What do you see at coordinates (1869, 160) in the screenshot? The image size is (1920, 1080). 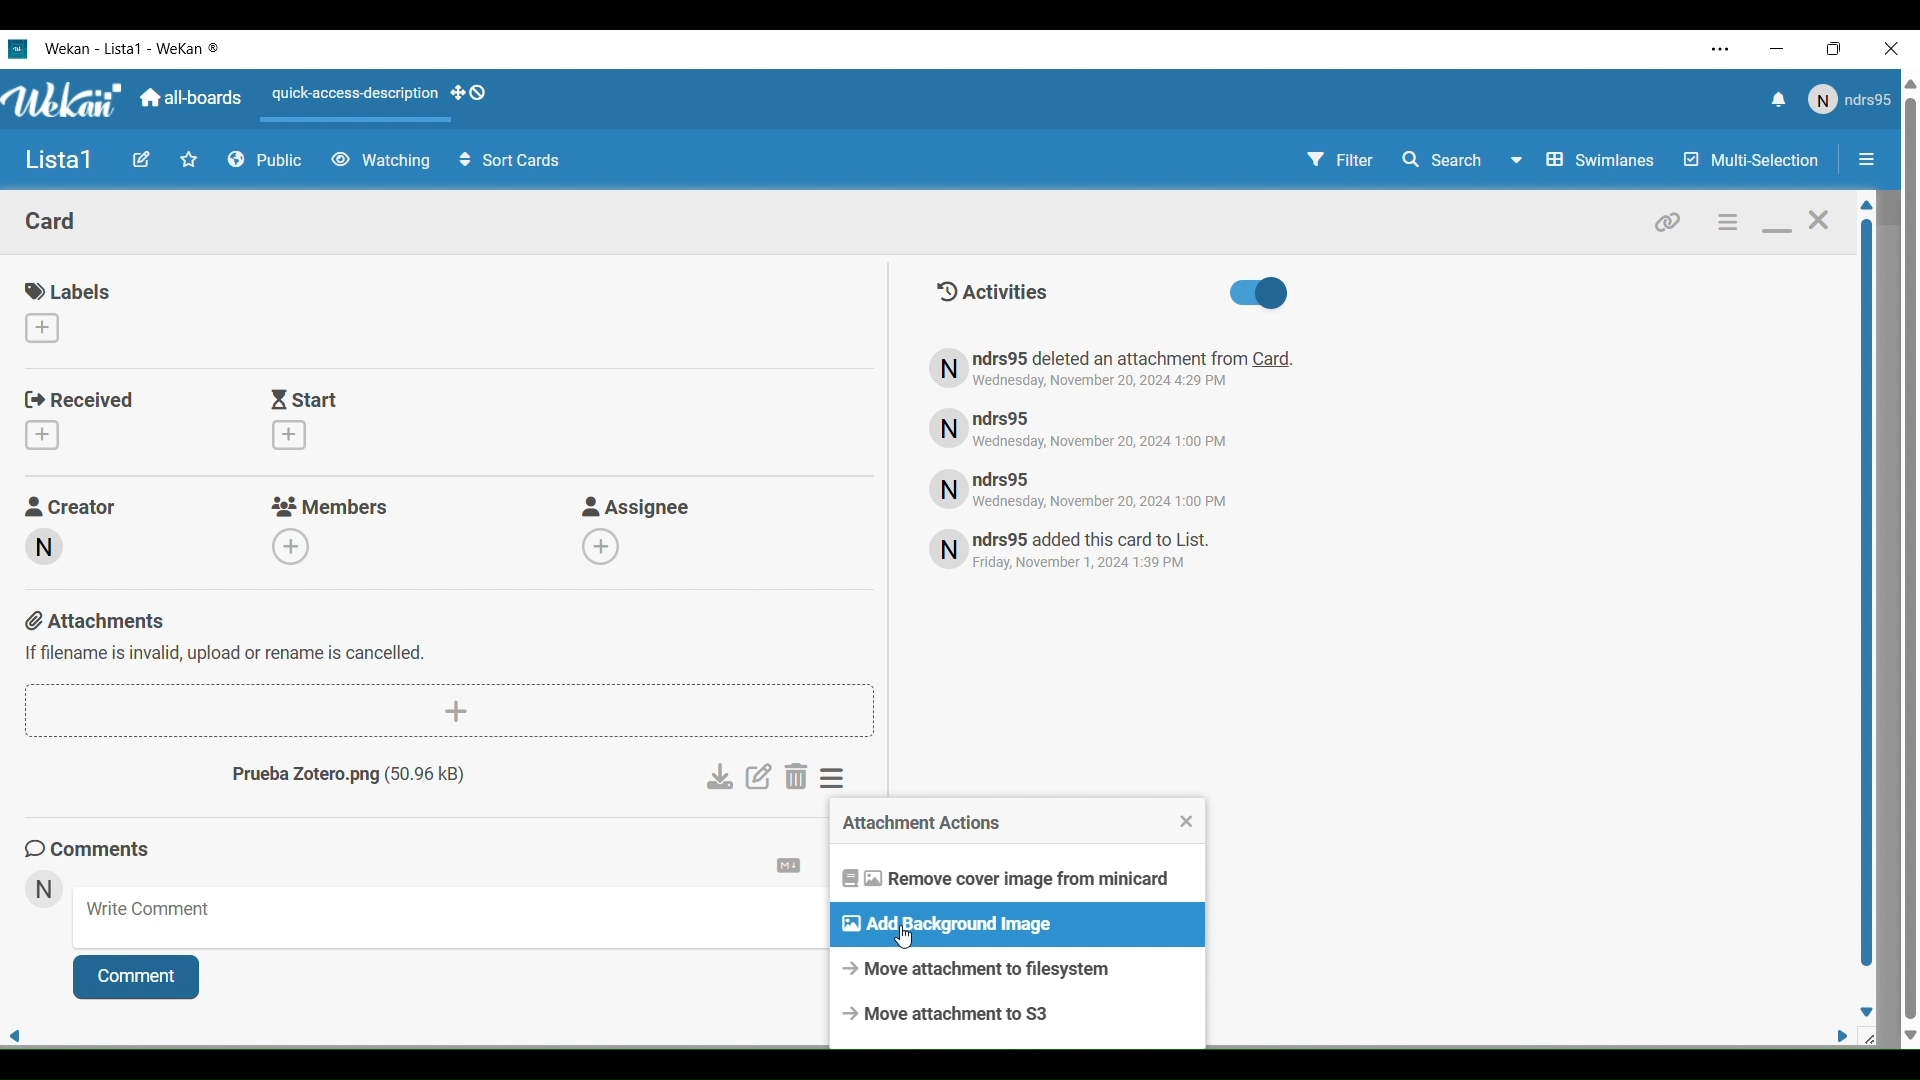 I see `Option` at bounding box center [1869, 160].